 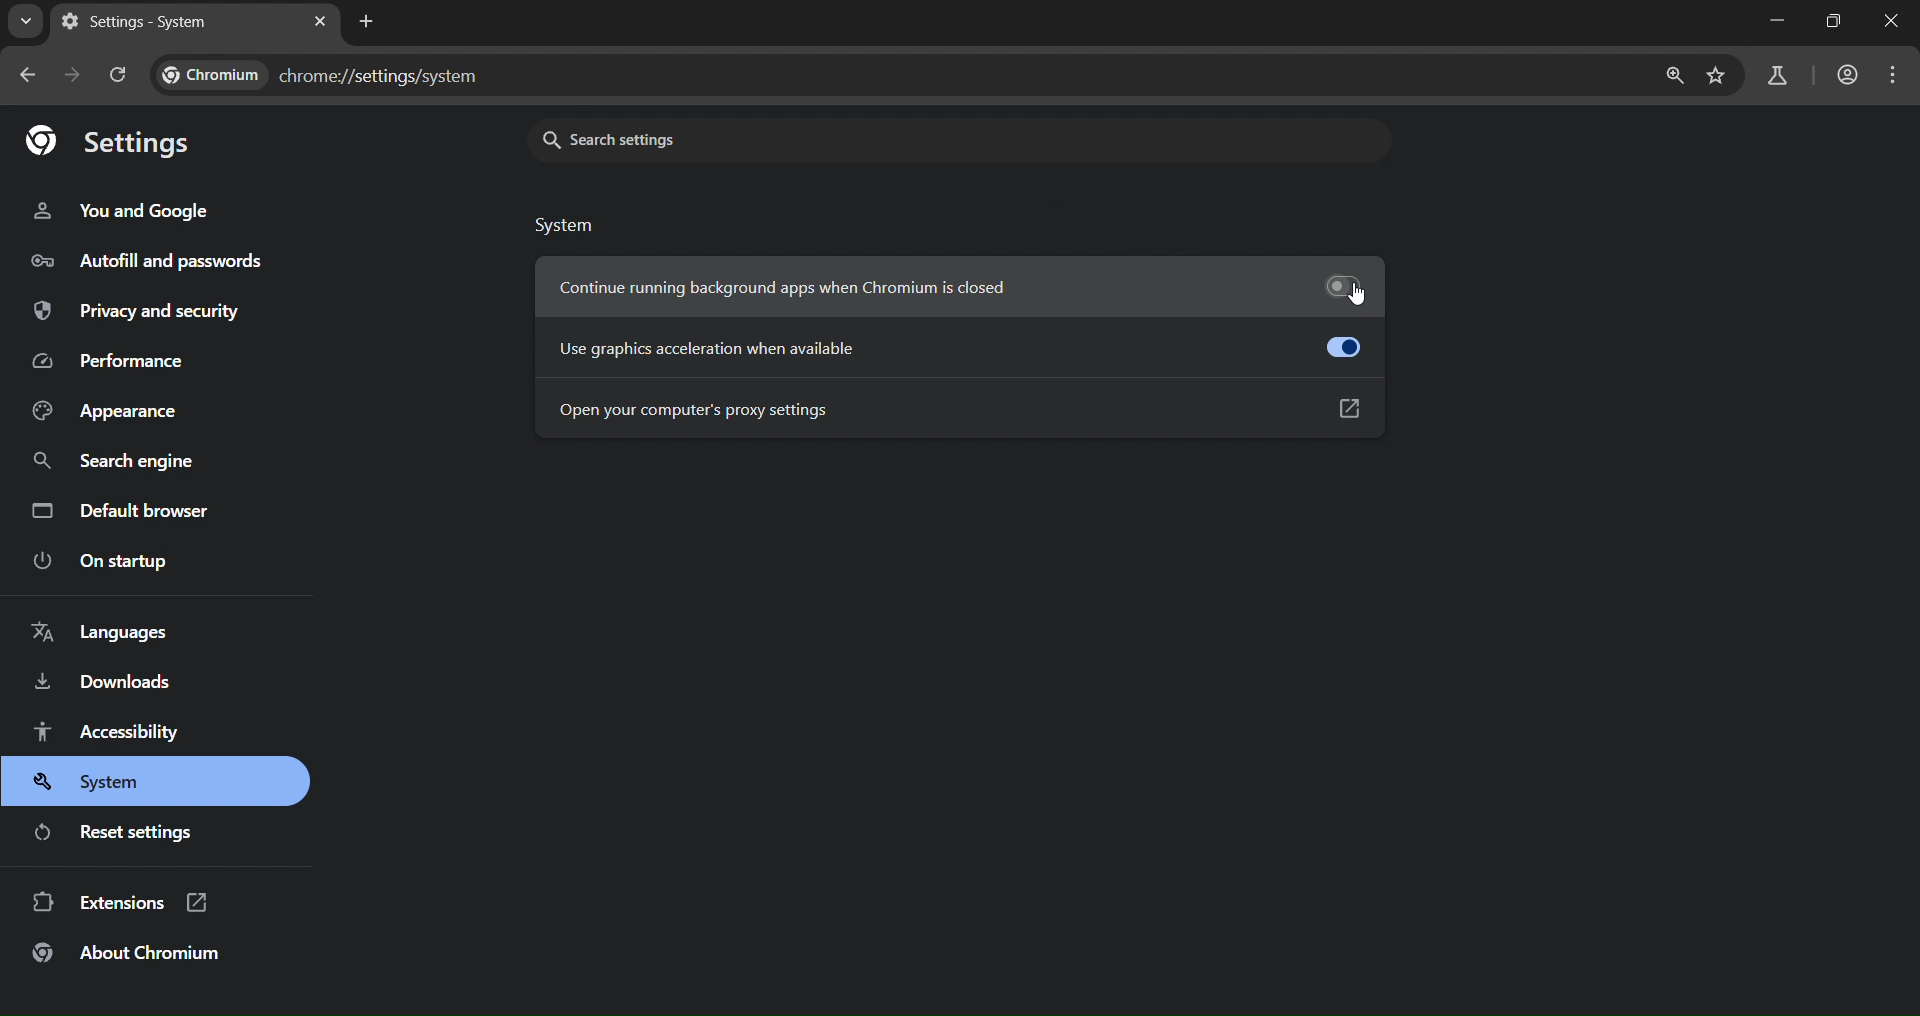 What do you see at coordinates (146, 263) in the screenshot?
I see `autofill and passwords` at bounding box center [146, 263].